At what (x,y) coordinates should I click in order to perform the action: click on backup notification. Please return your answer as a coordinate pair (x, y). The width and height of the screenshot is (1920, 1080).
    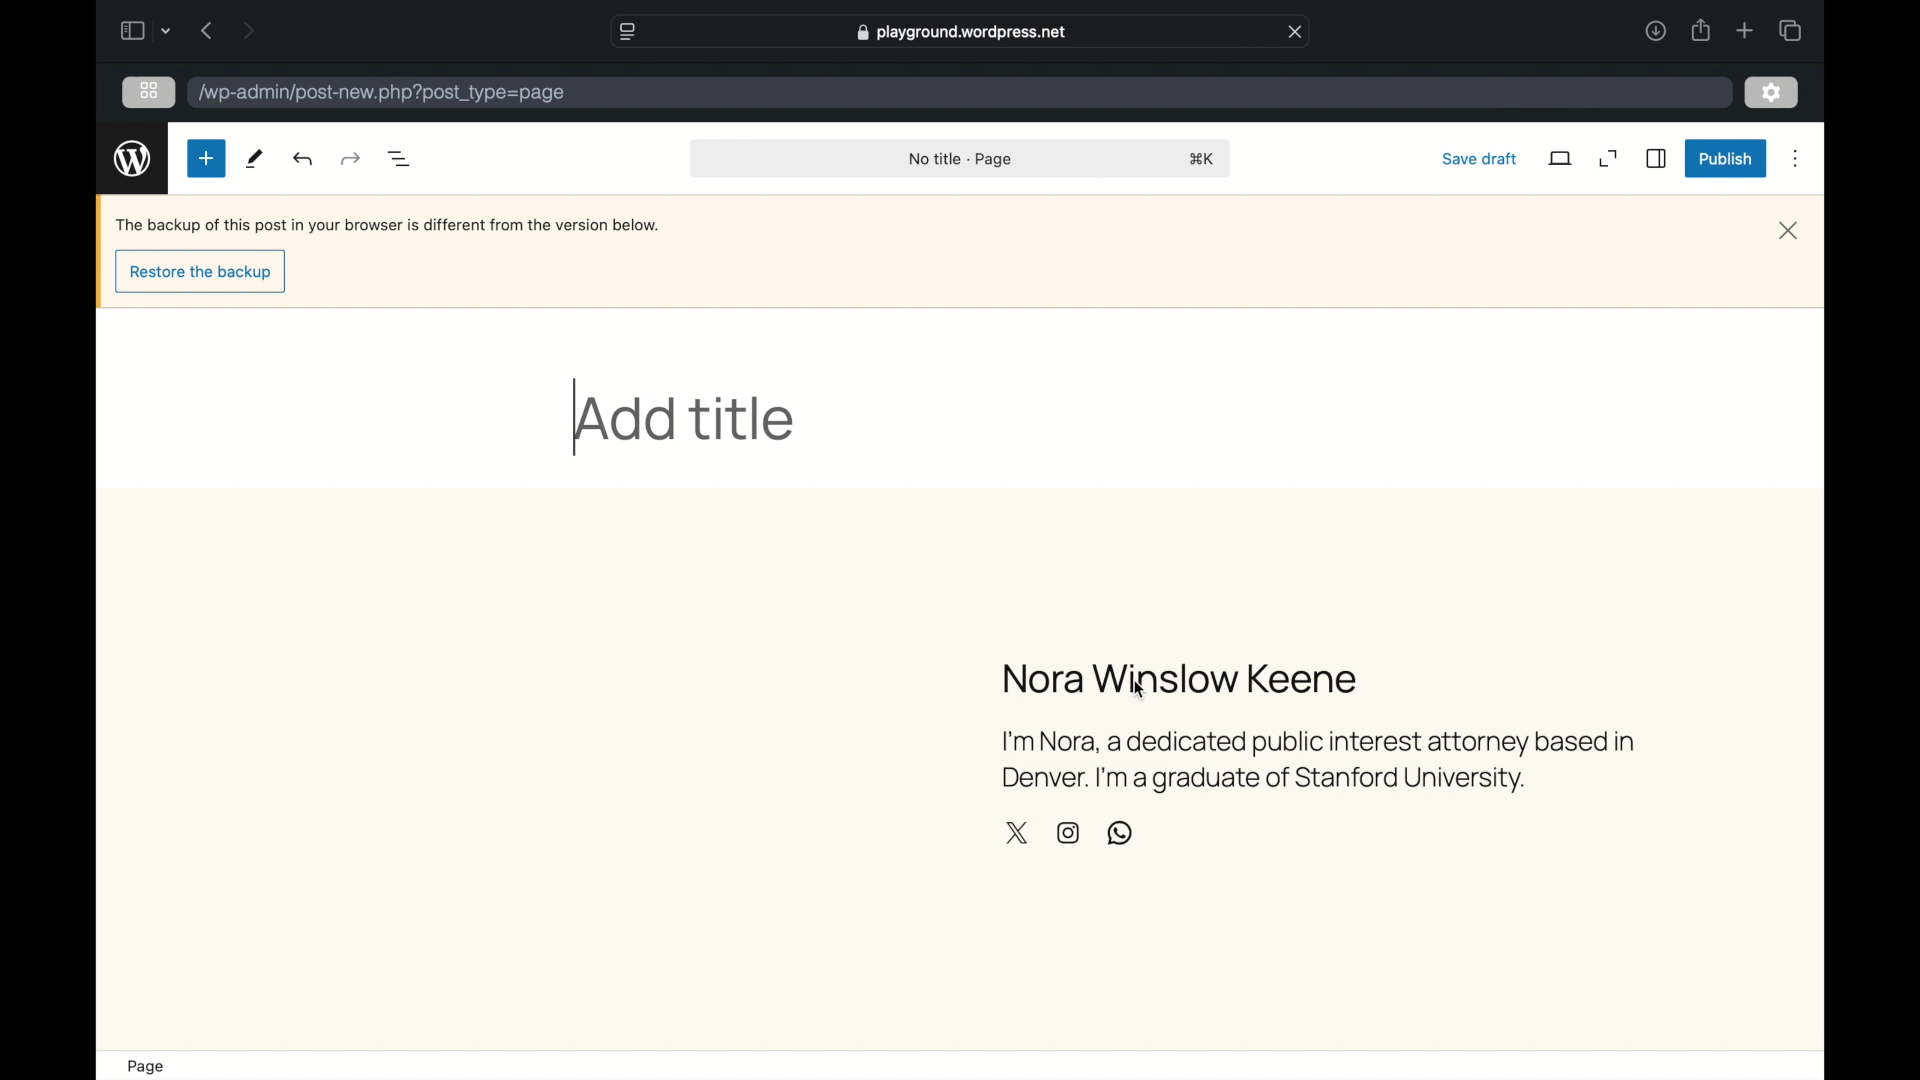
    Looking at the image, I should click on (386, 225).